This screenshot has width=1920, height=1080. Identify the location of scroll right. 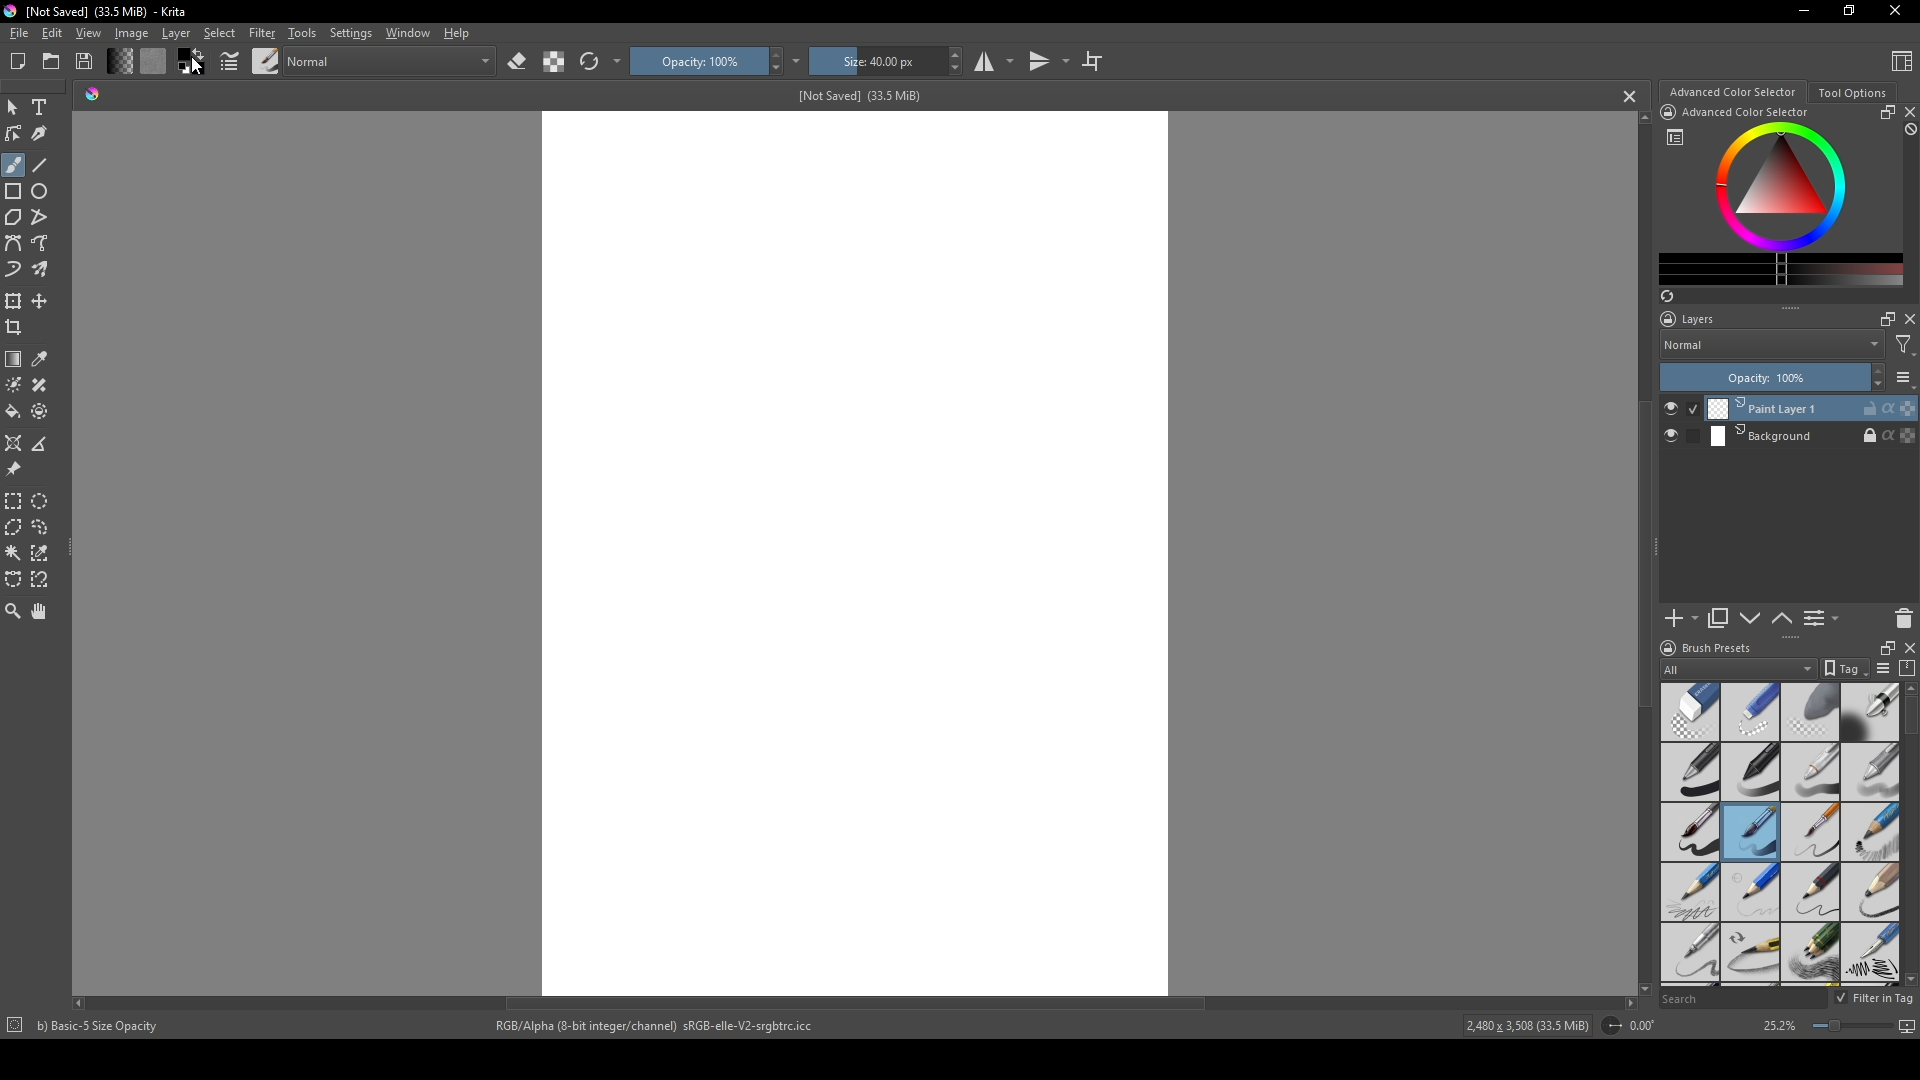
(1630, 1003).